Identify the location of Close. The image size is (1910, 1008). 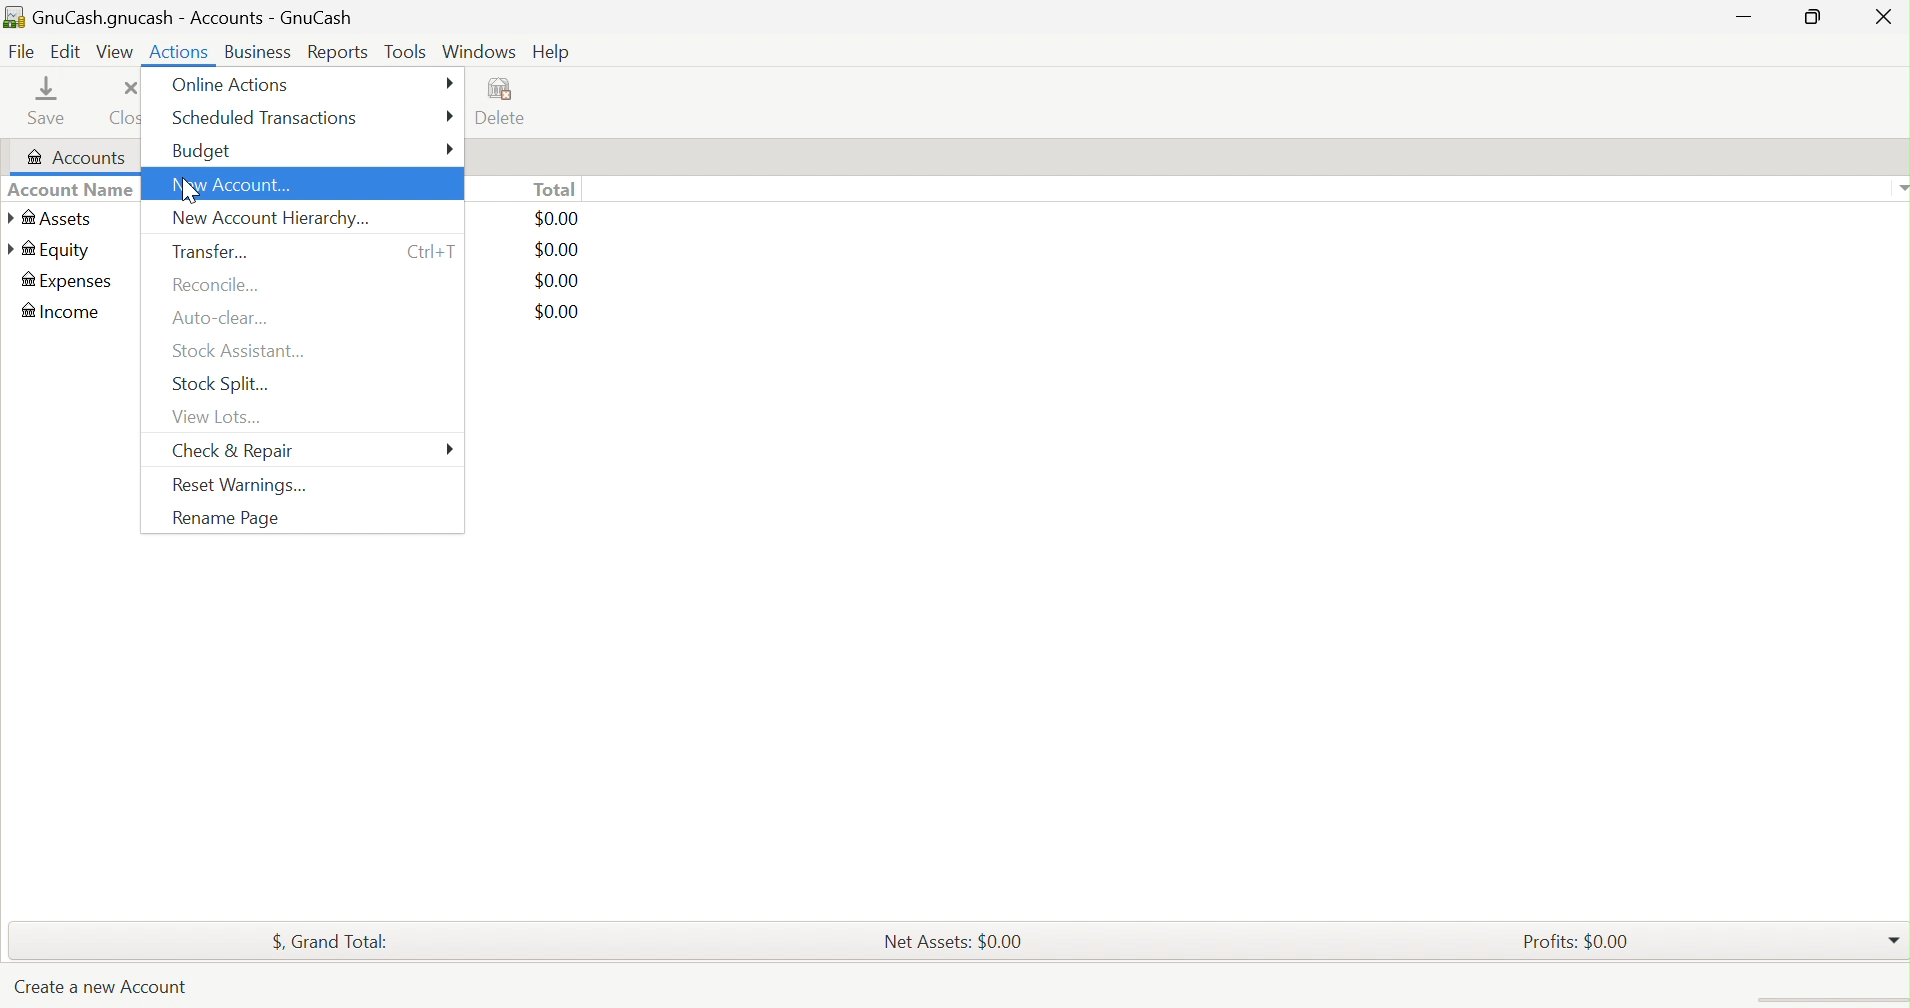
(124, 104).